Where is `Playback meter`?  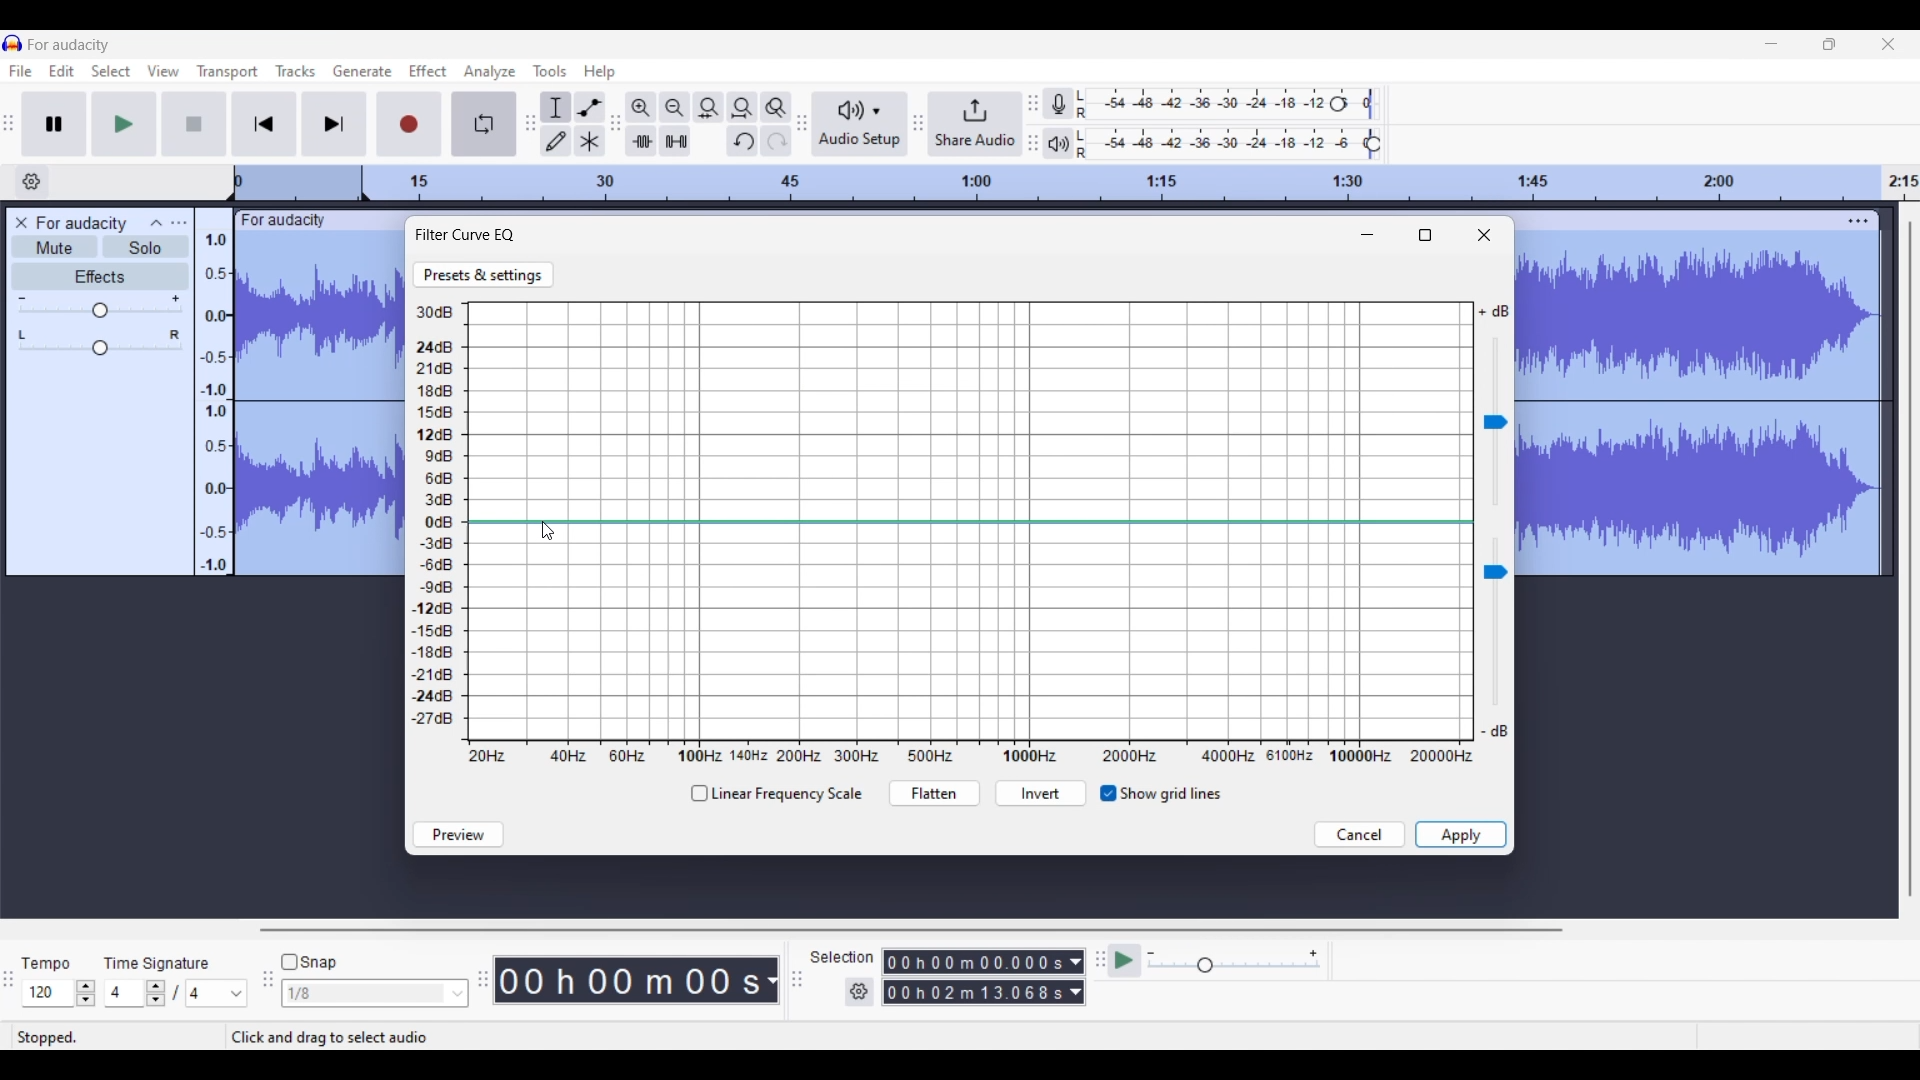 Playback meter is located at coordinates (1059, 144).